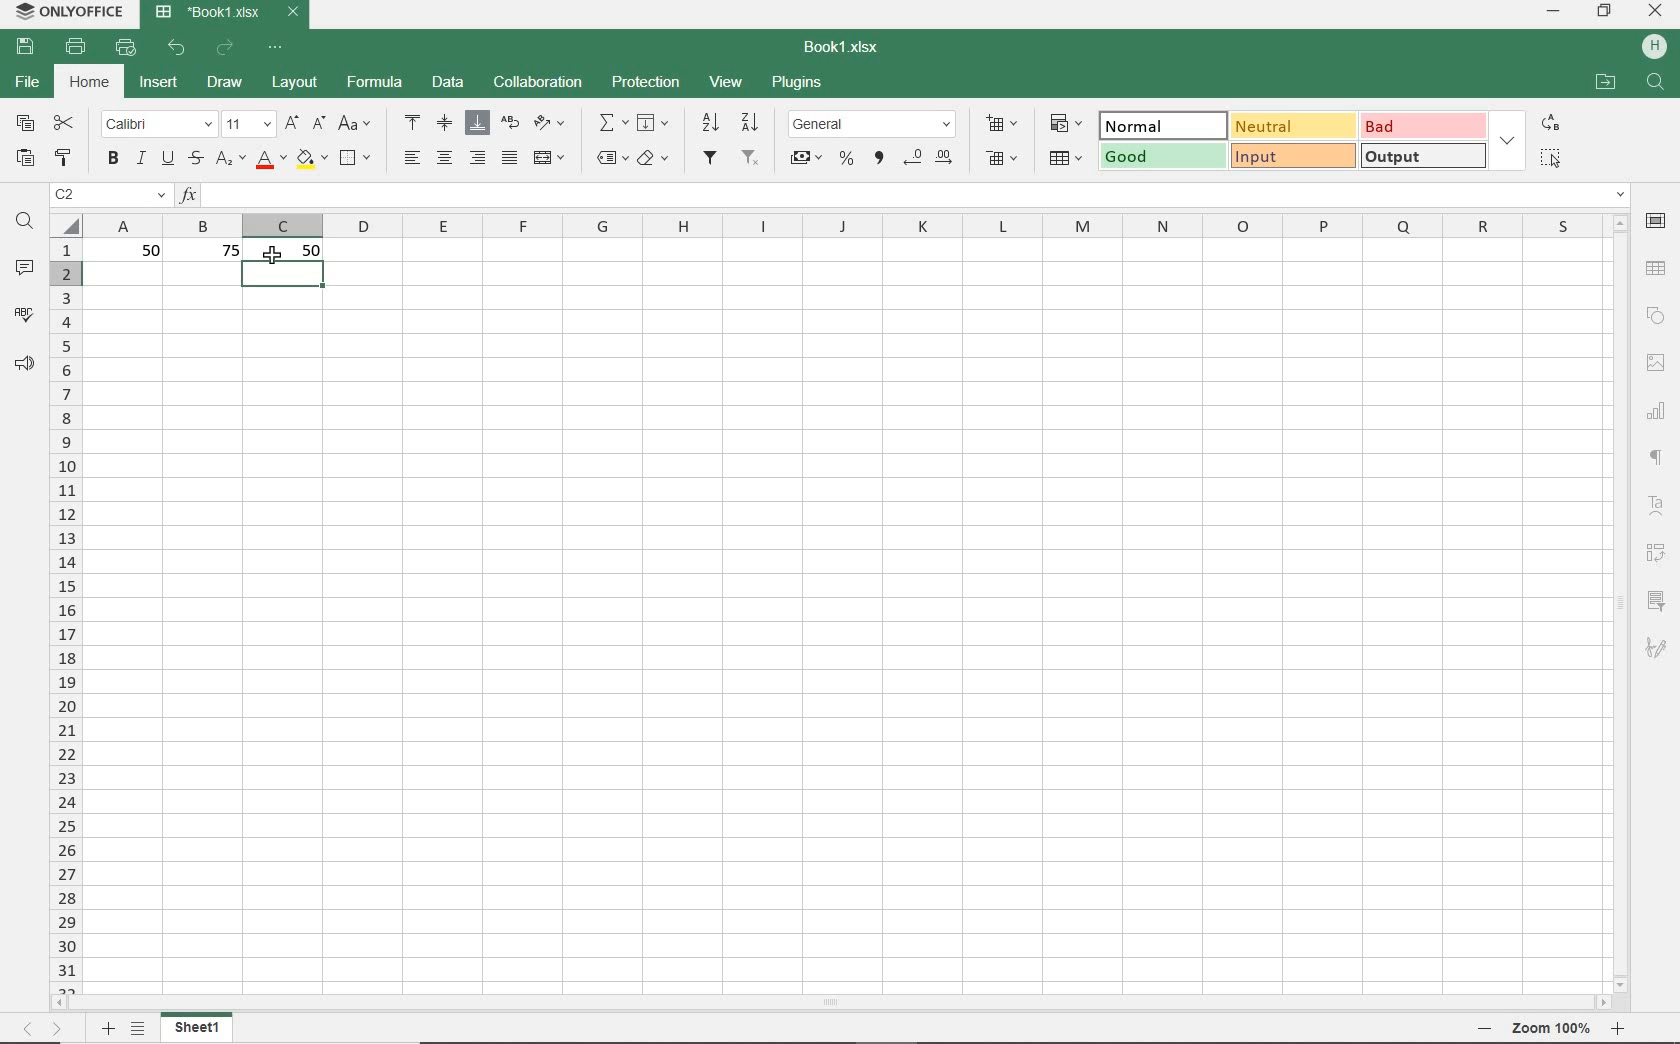 Image resolution: width=1680 pixels, height=1044 pixels. I want to click on image, so click(1654, 360).